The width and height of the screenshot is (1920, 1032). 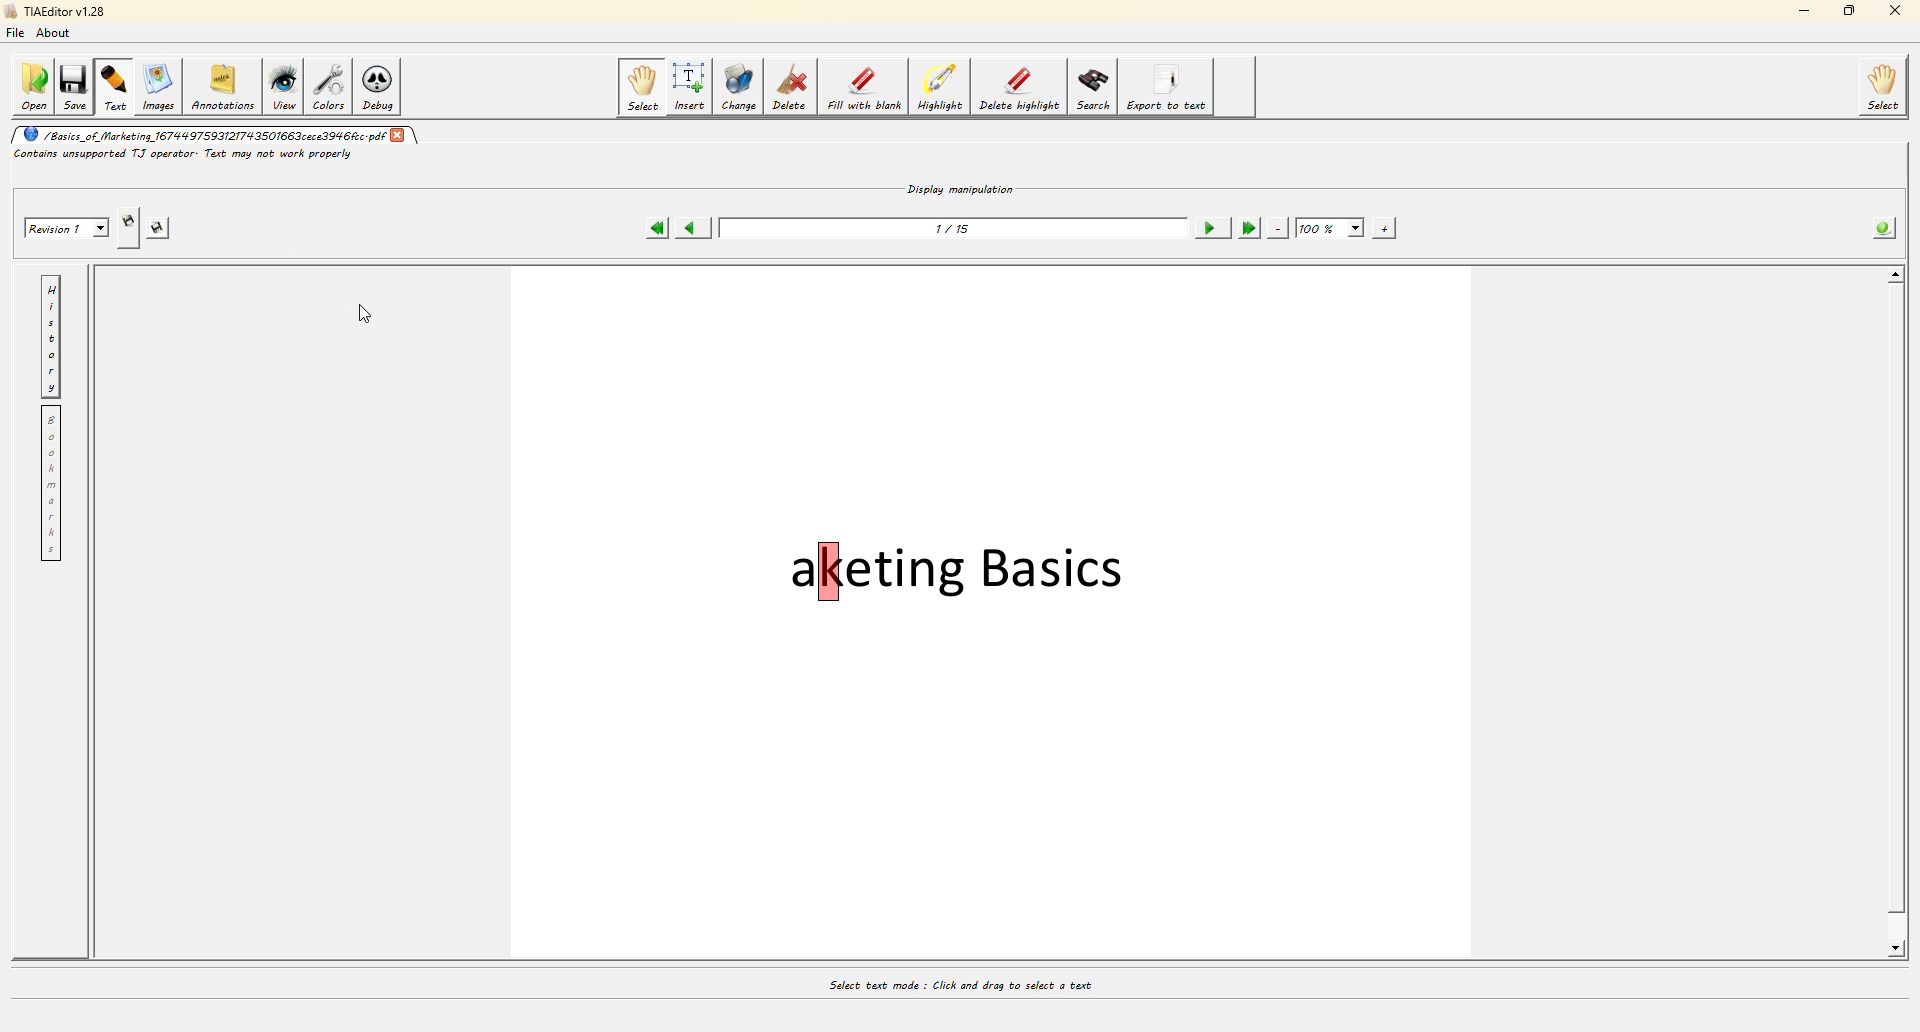 I want to click on fill with blank, so click(x=864, y=87).